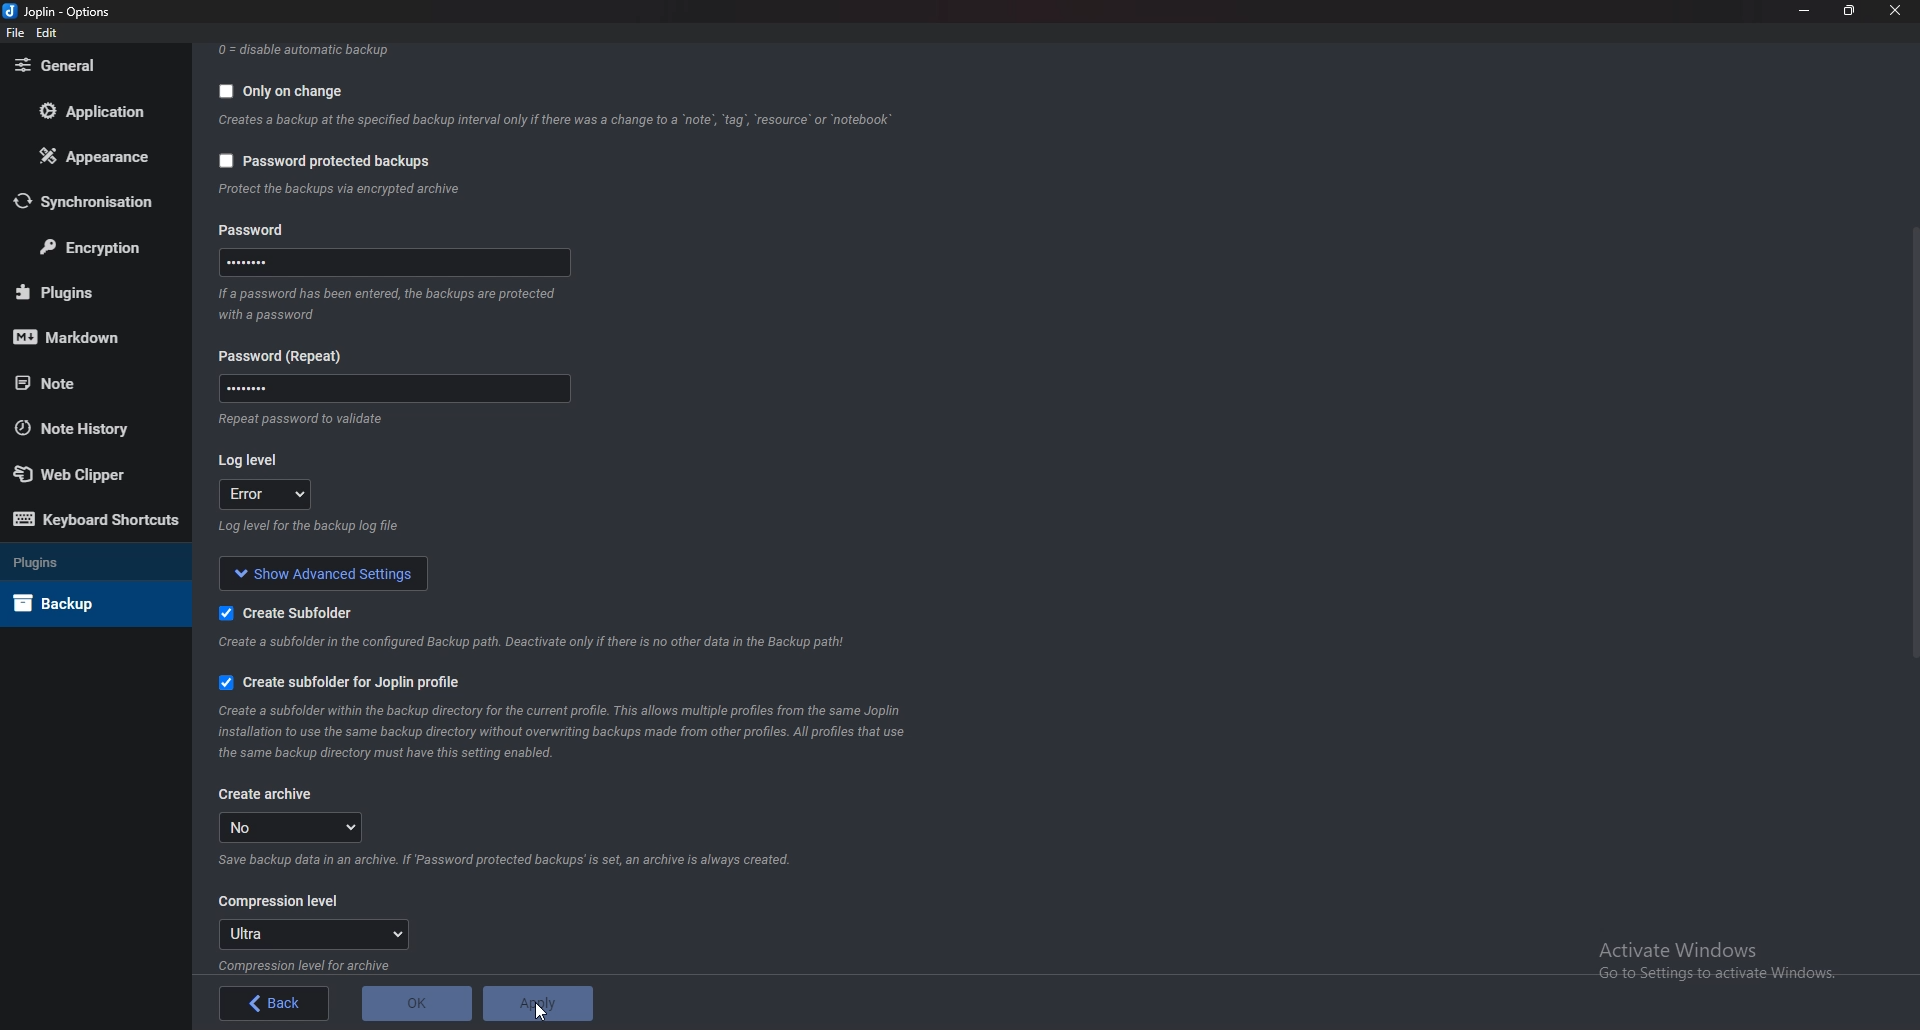 This screenshot has height=1030, width=1920. Describe the element at coordinates (261, 232) in the screenshot. I see `Password` at that location.